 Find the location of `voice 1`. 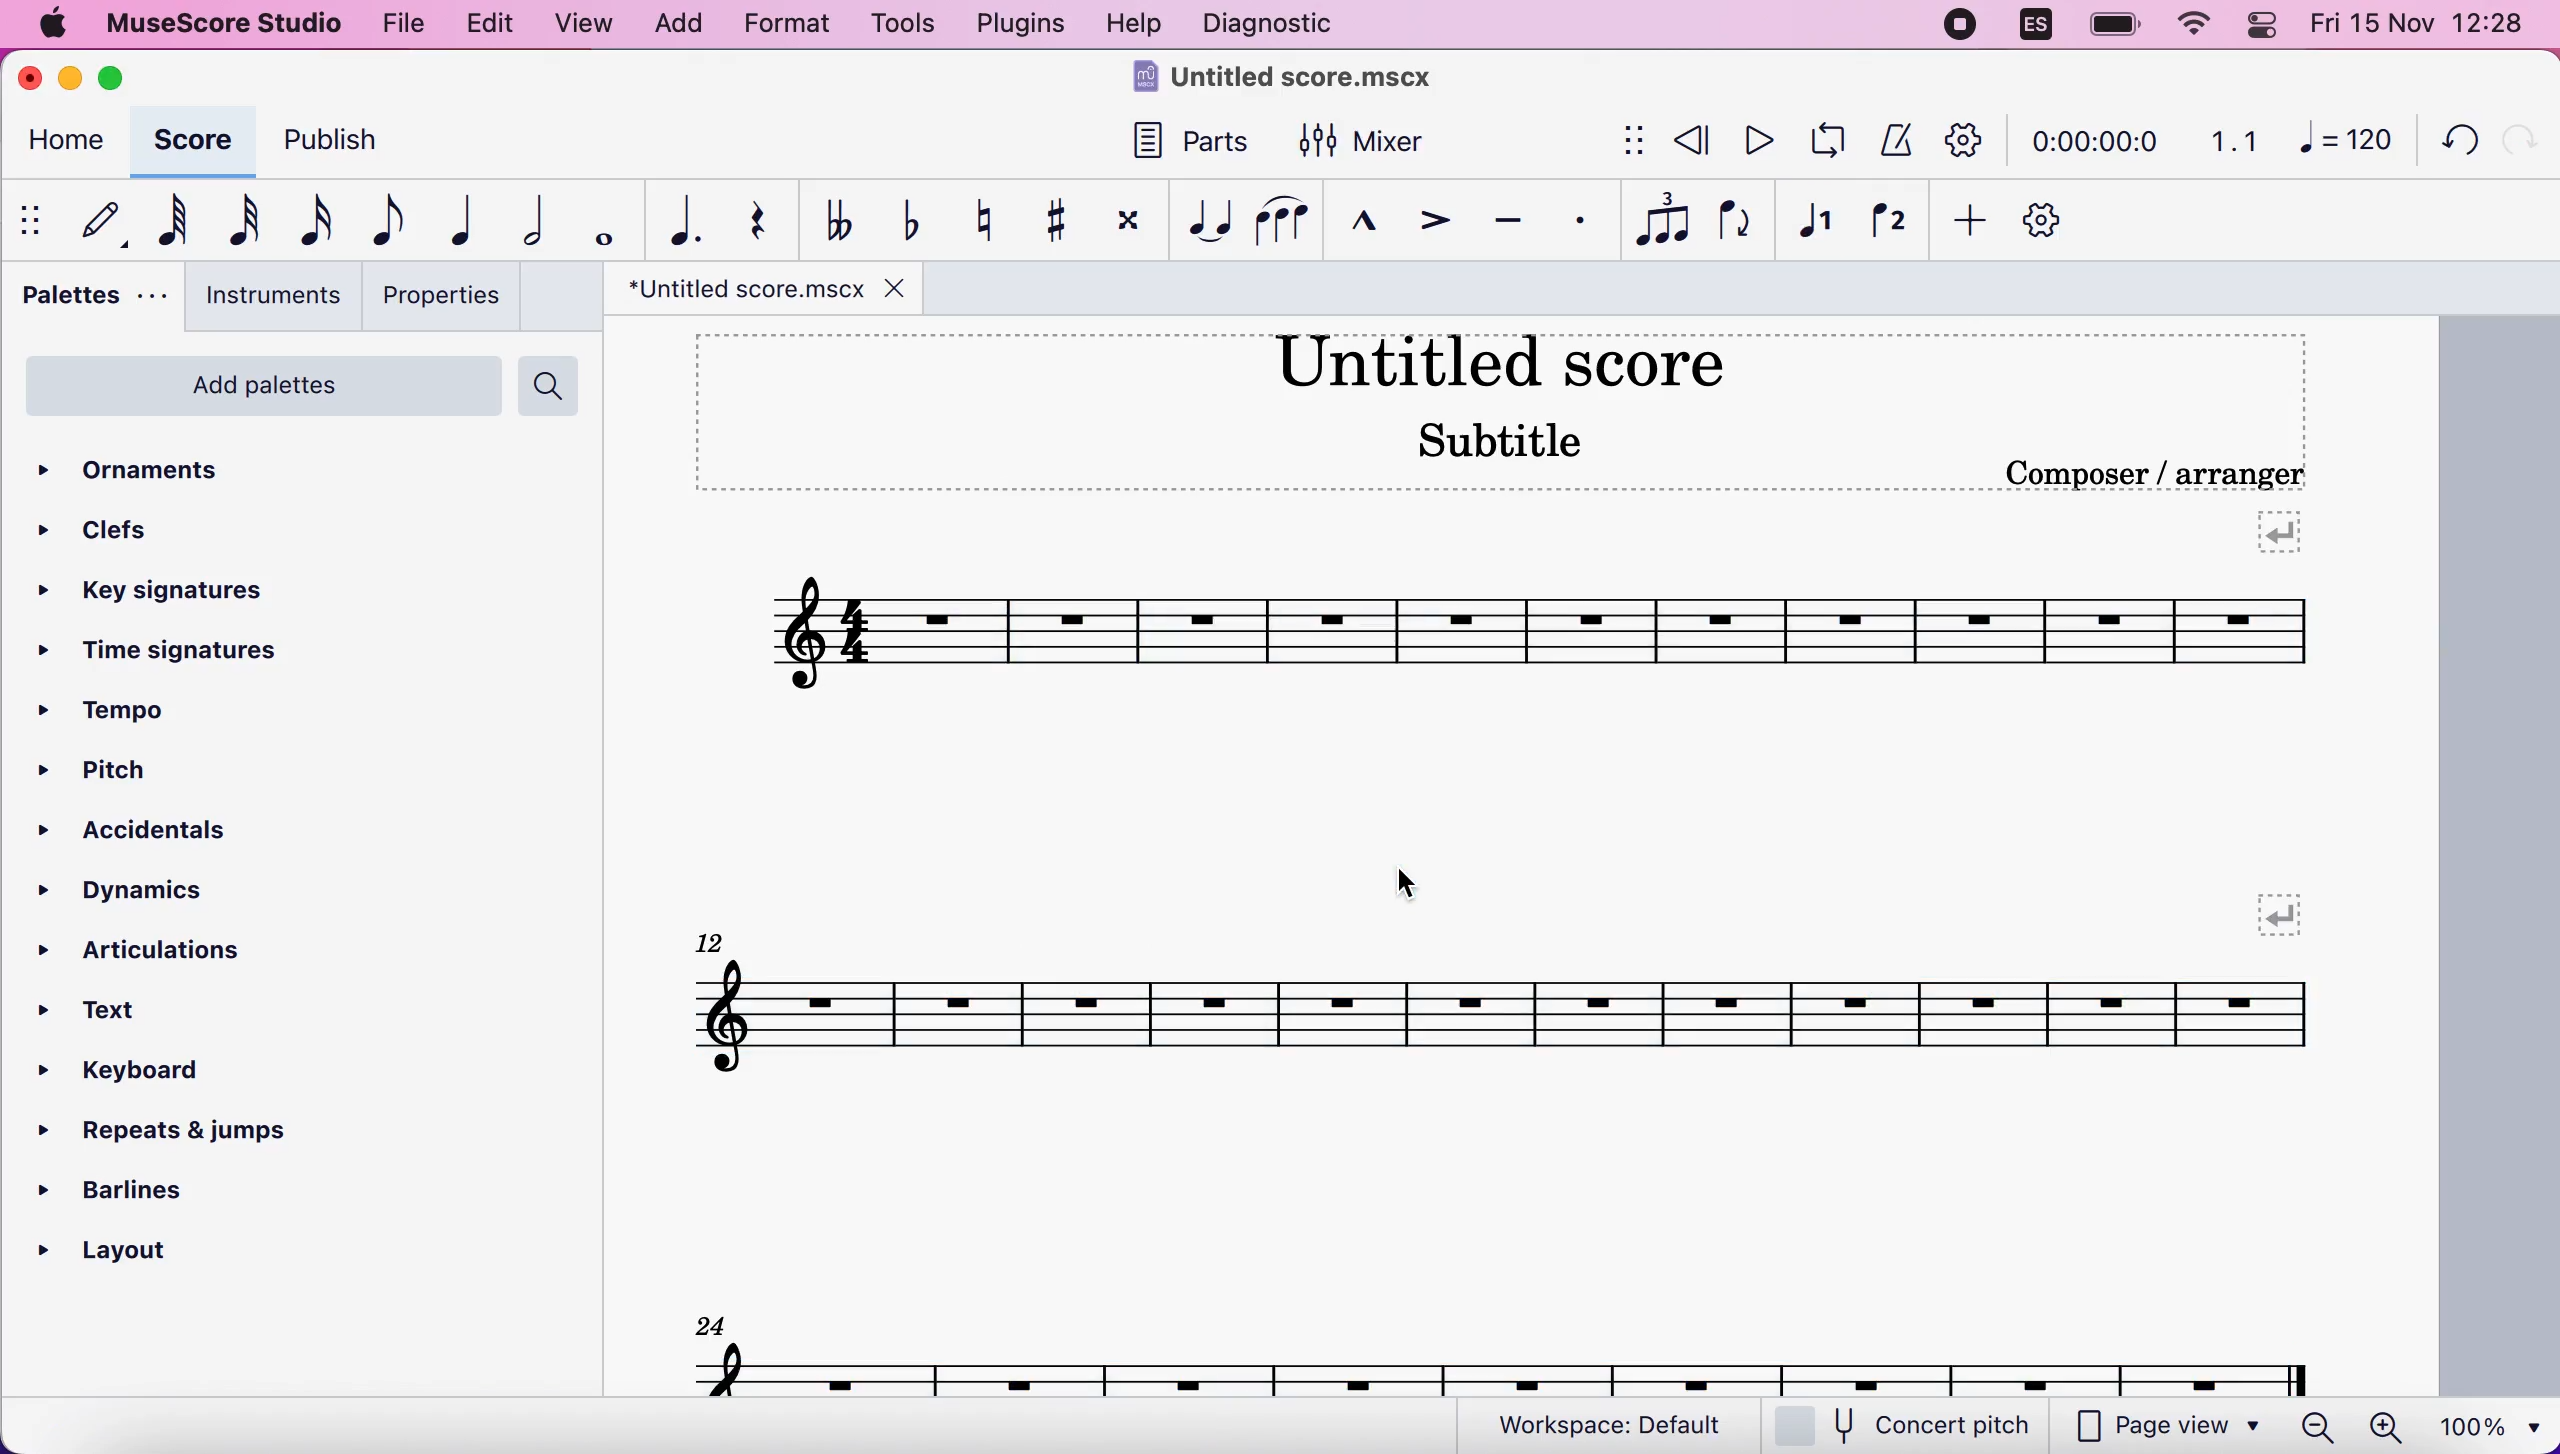

voice 1 is located at coordinates (1816, 224).